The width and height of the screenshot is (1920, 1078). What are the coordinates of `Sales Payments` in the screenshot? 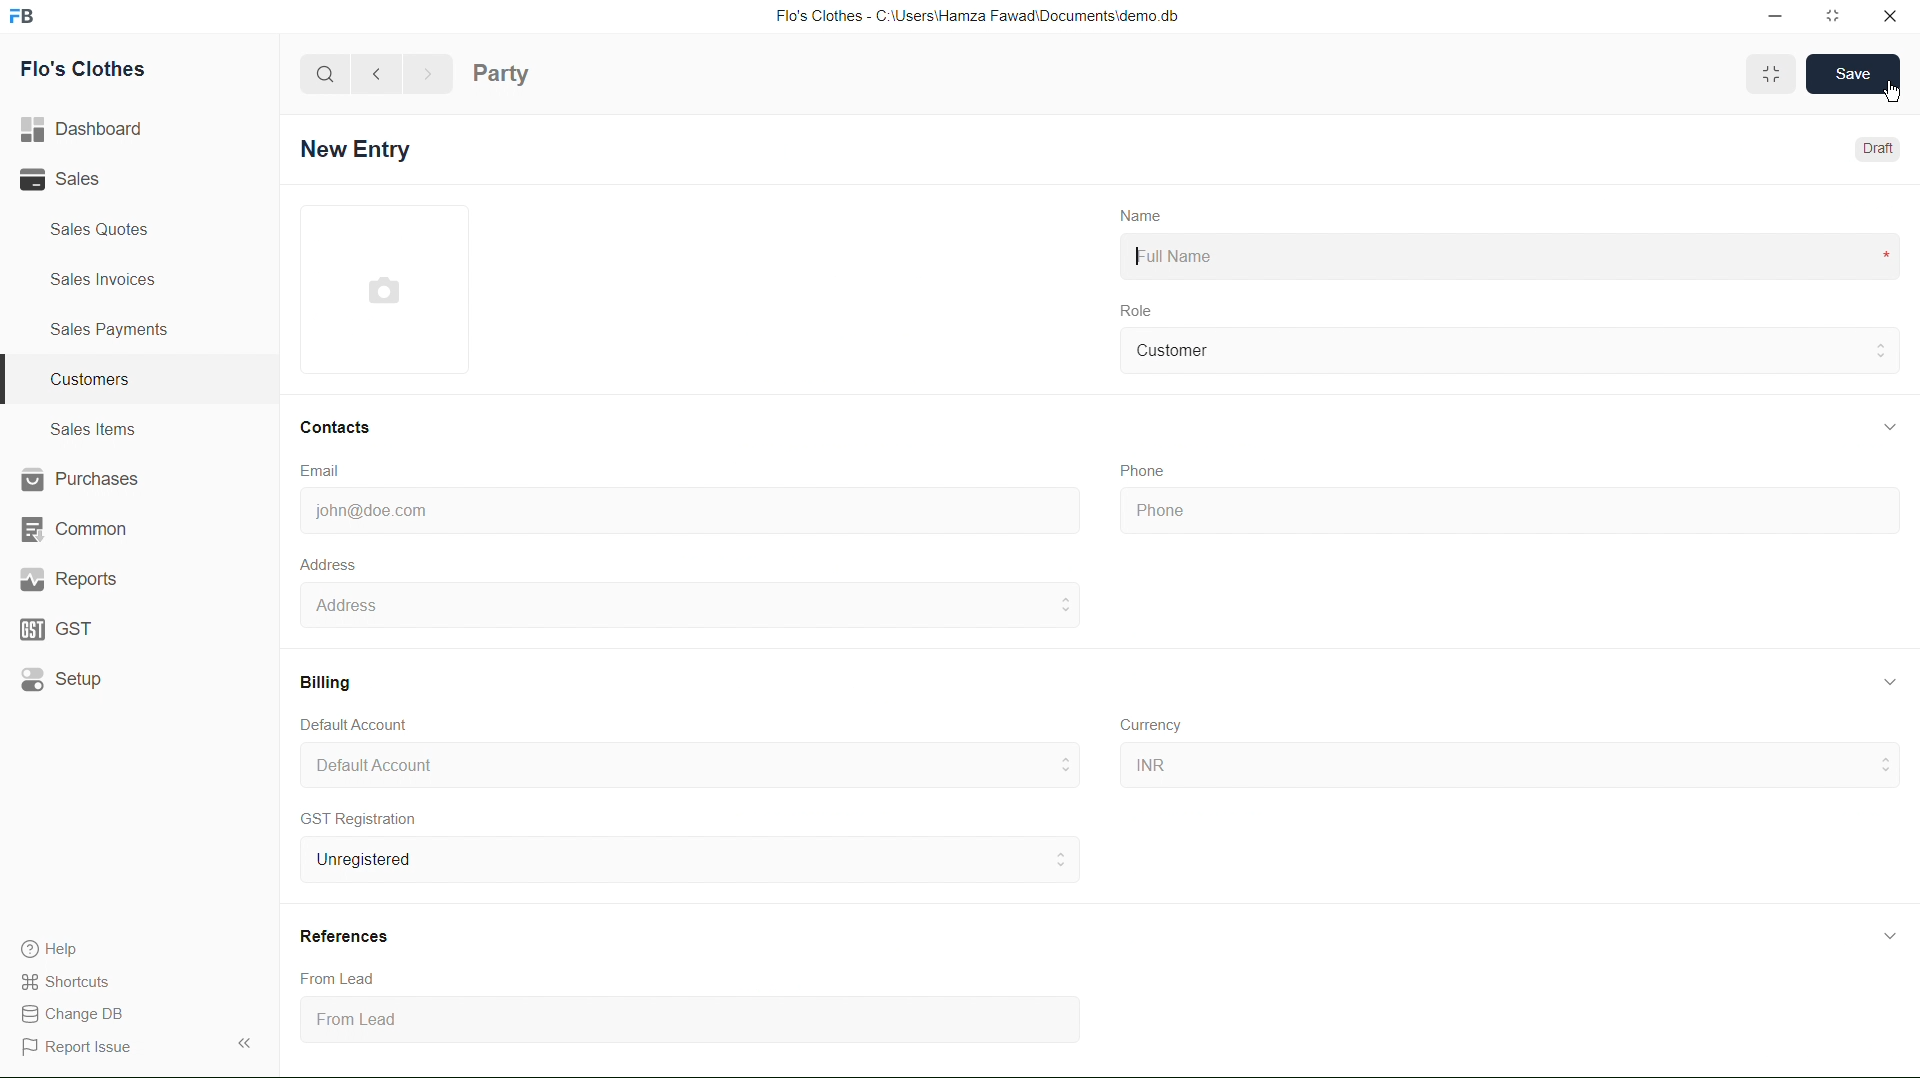 It's located at (114, 331).